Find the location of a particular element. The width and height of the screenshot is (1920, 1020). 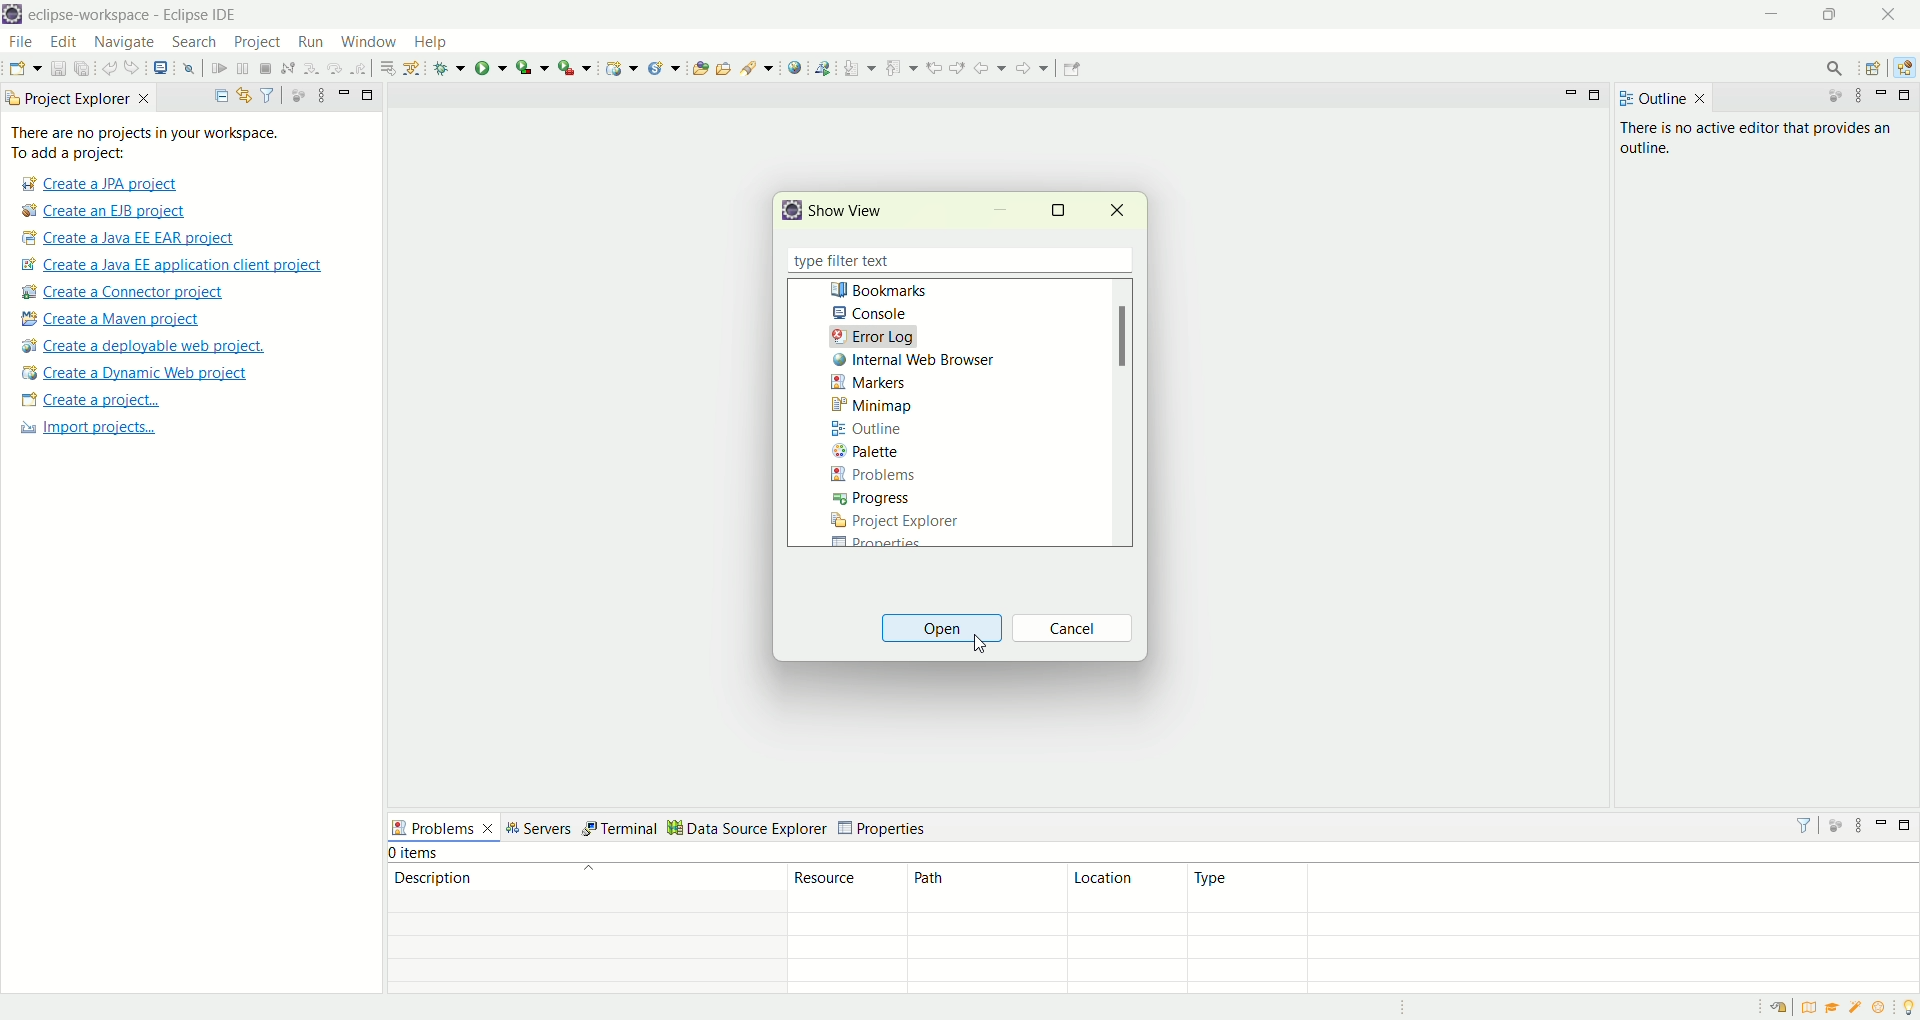

overview is located at coordinates (1806, 1009).